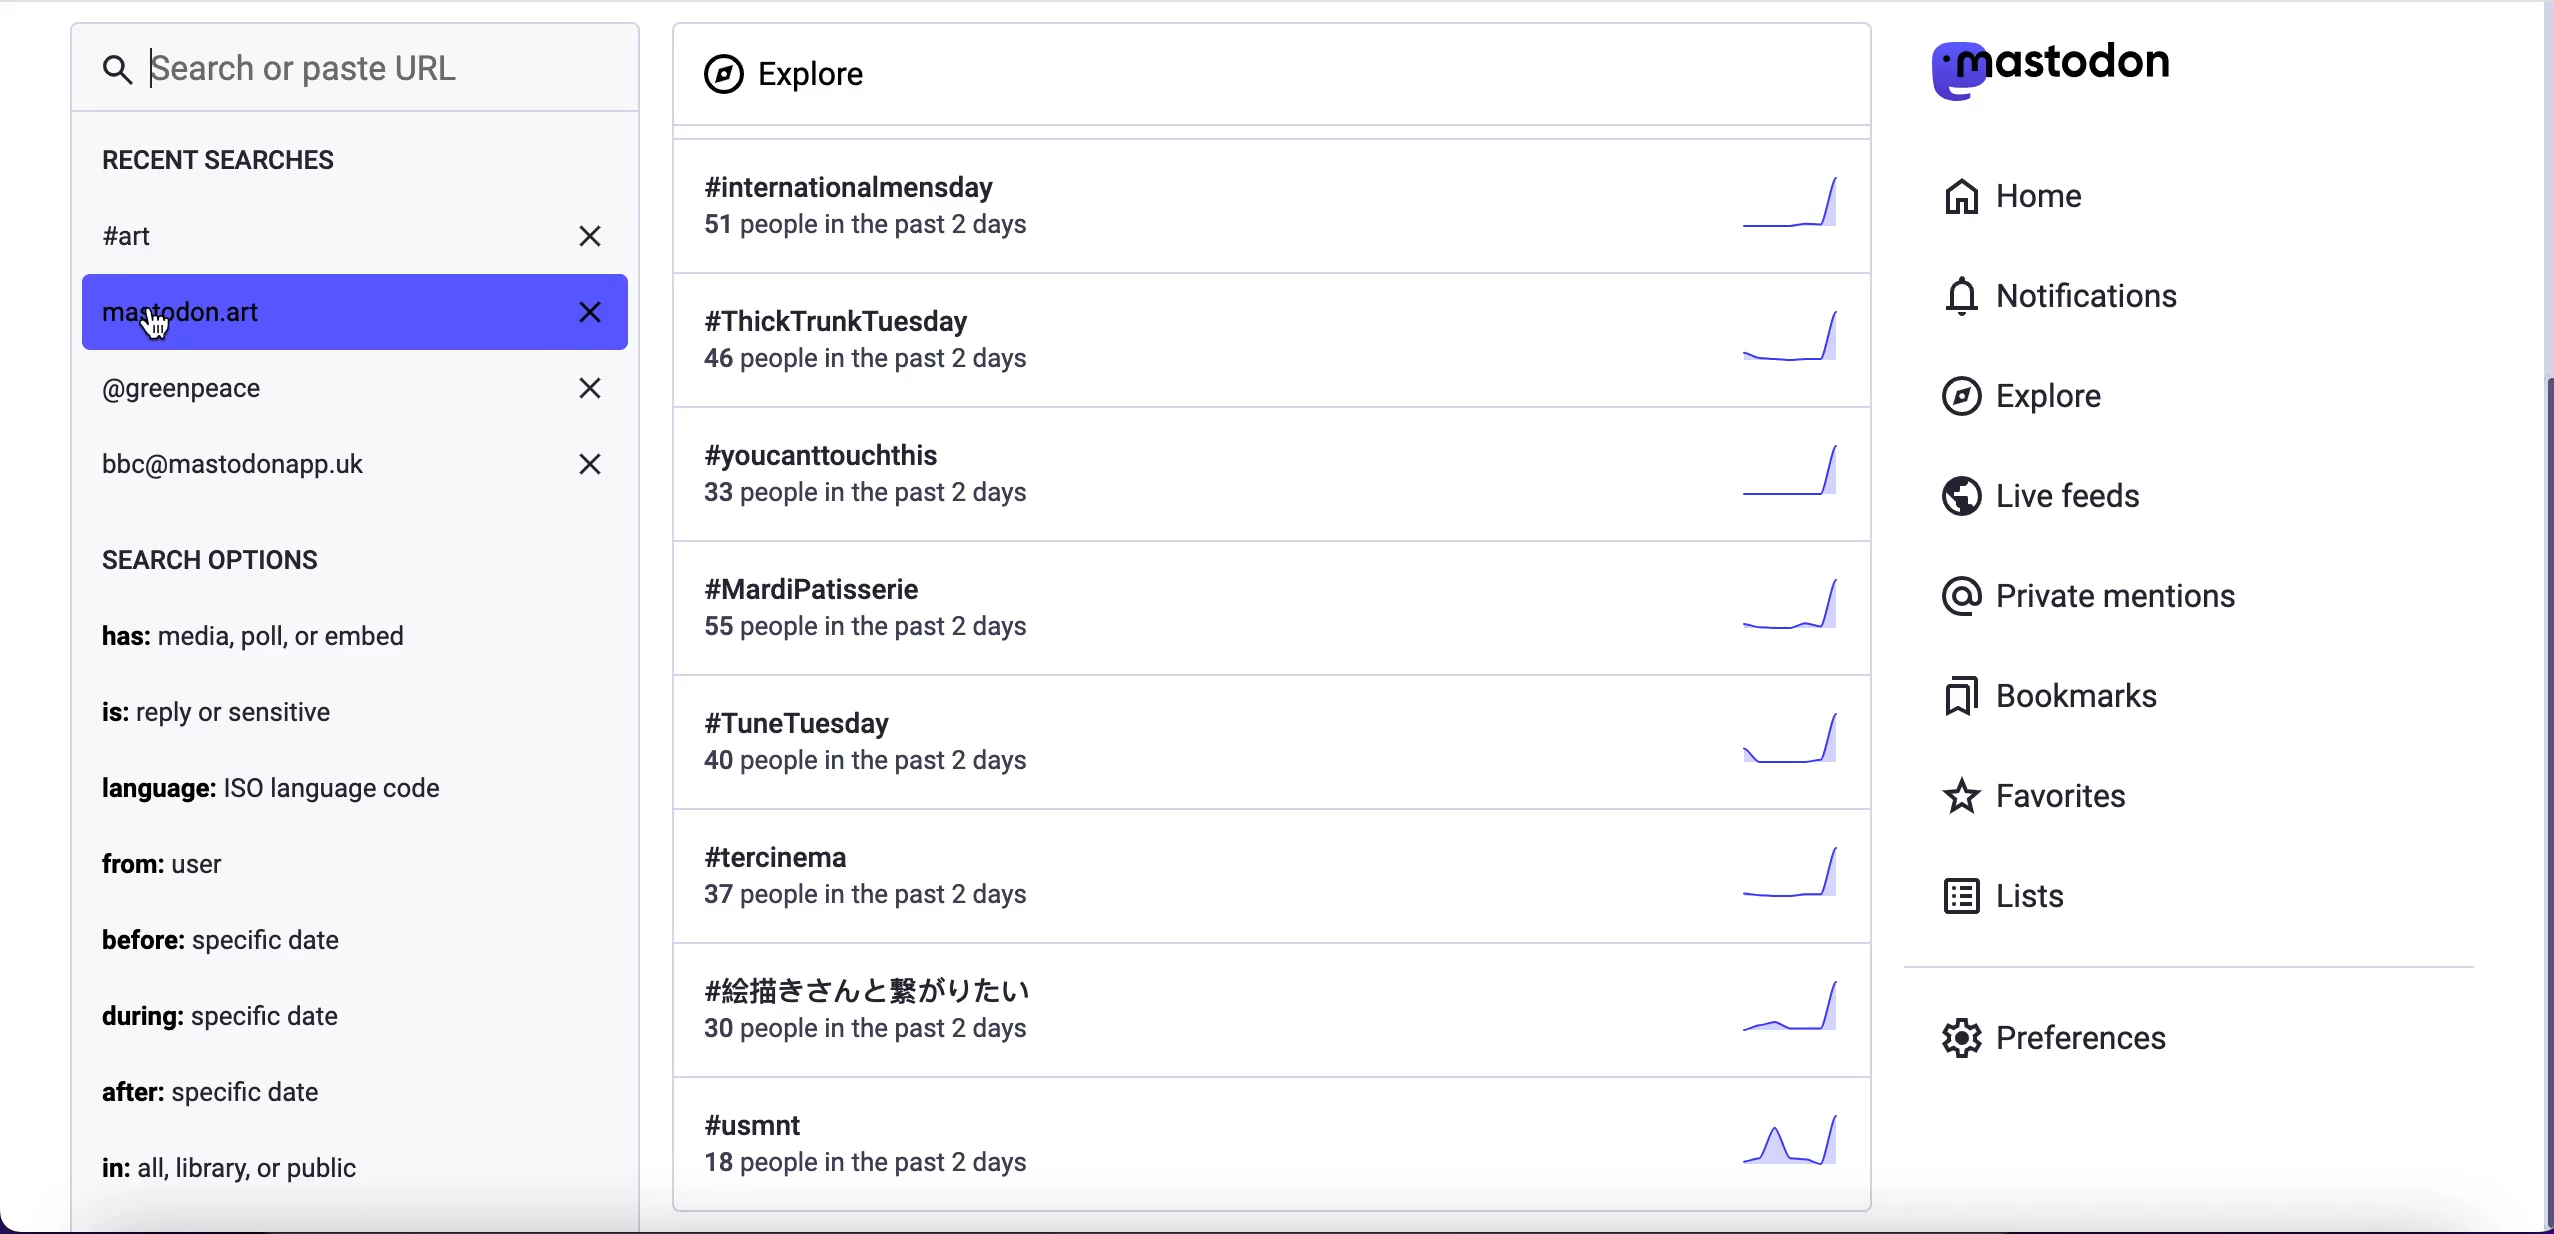 This screenshot has width=2554, height=1234. I want to click on recent searches, so click(241, 162).